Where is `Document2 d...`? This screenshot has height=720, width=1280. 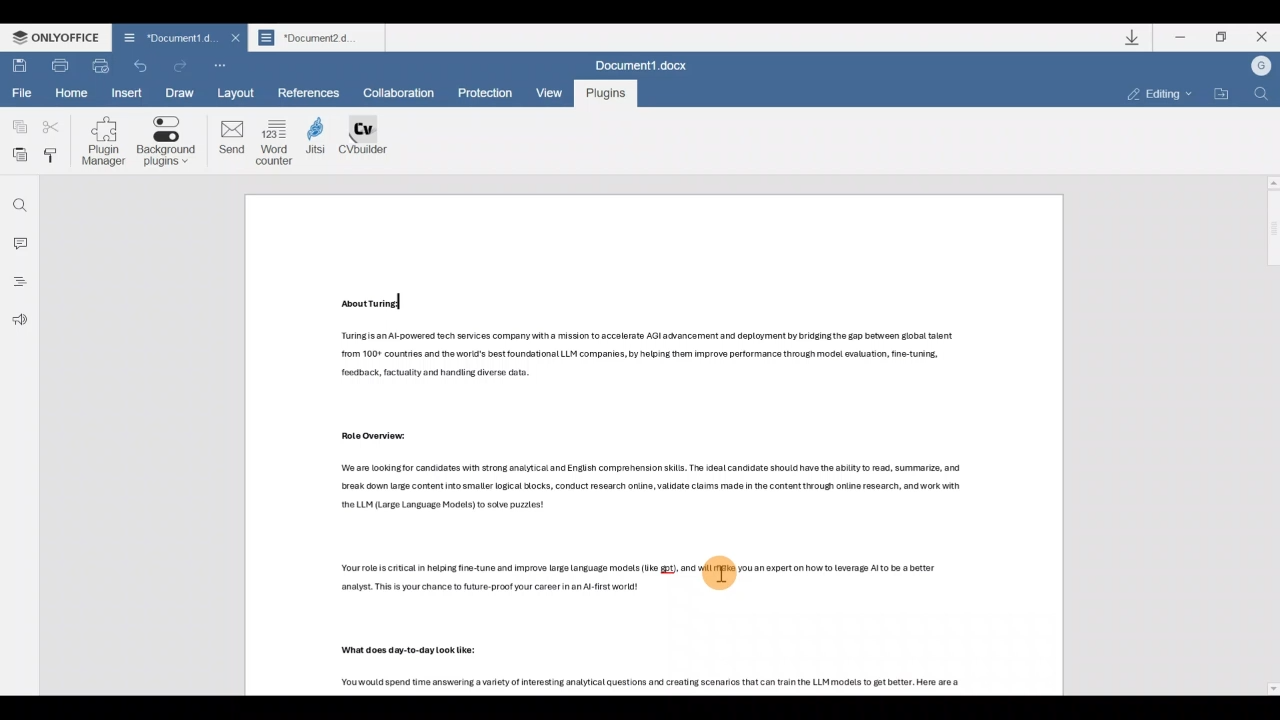
Document2 d... is located at coordinates (318, 40).